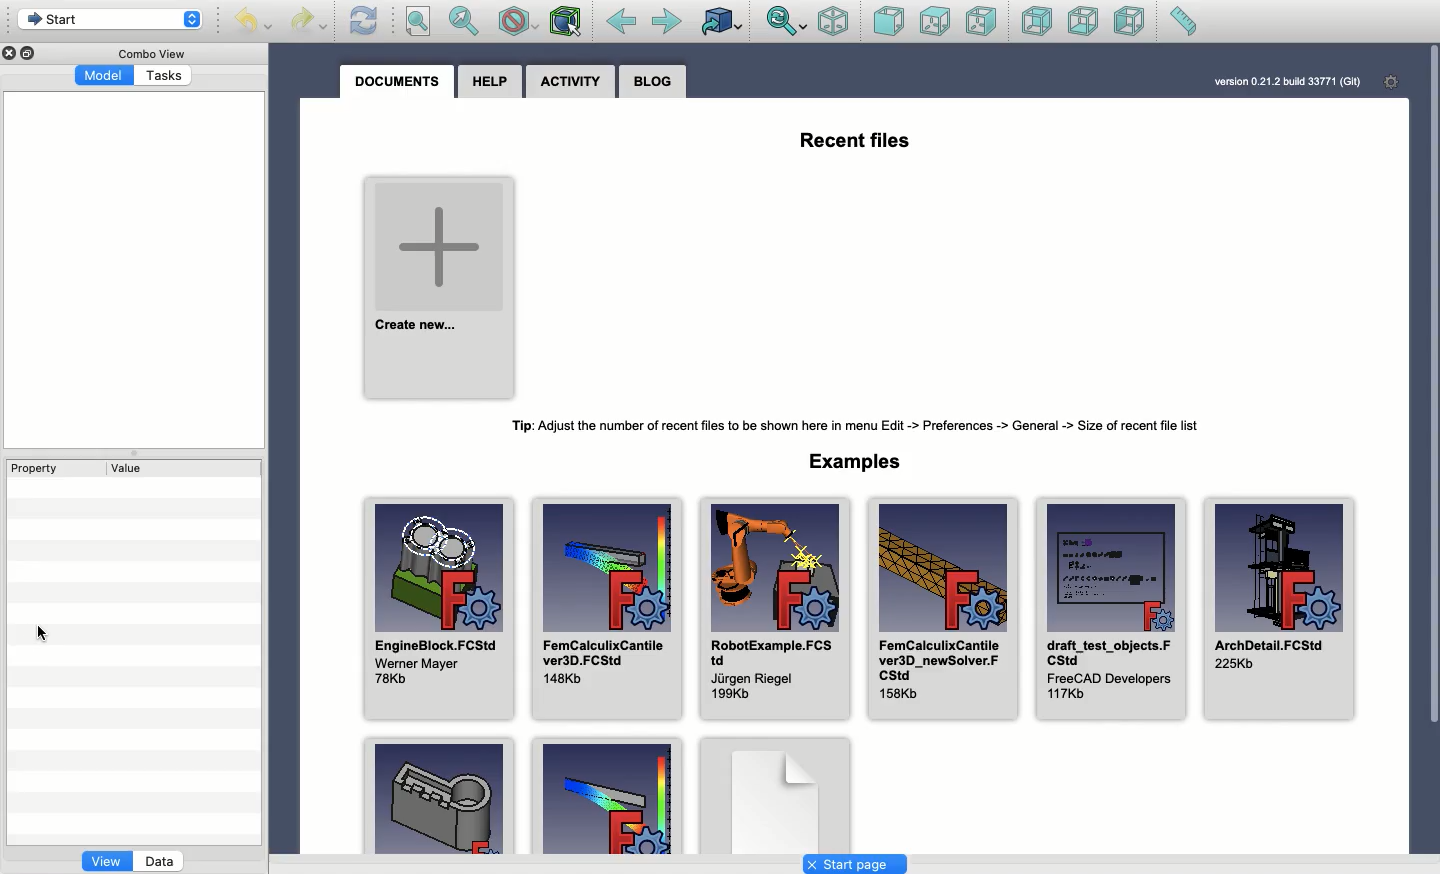 The image size is (1440, 874). What do you see at coordinates (1287, 83) in the screenshot?
I see `version 0.21.2 build 33771 (GlT)` at bounding box center [1287, 83].